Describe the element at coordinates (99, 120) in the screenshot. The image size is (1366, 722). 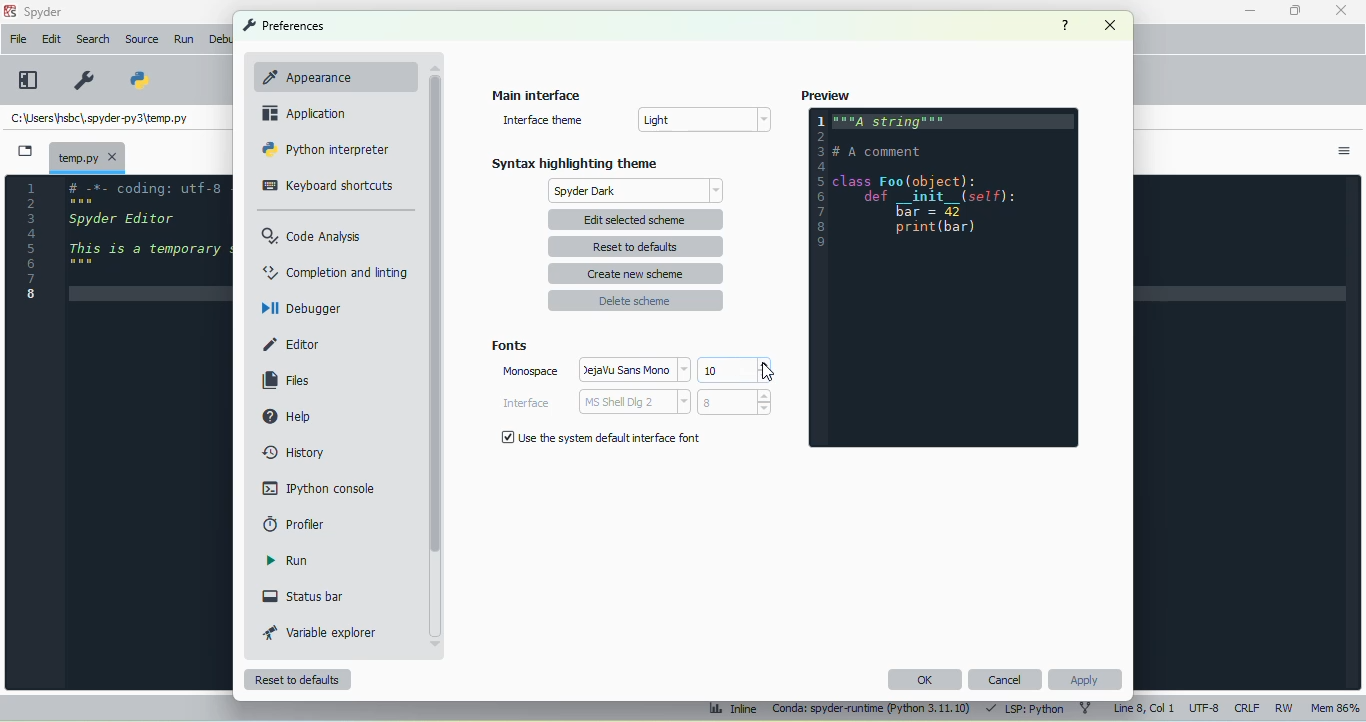
I see `temporary file` at that location.